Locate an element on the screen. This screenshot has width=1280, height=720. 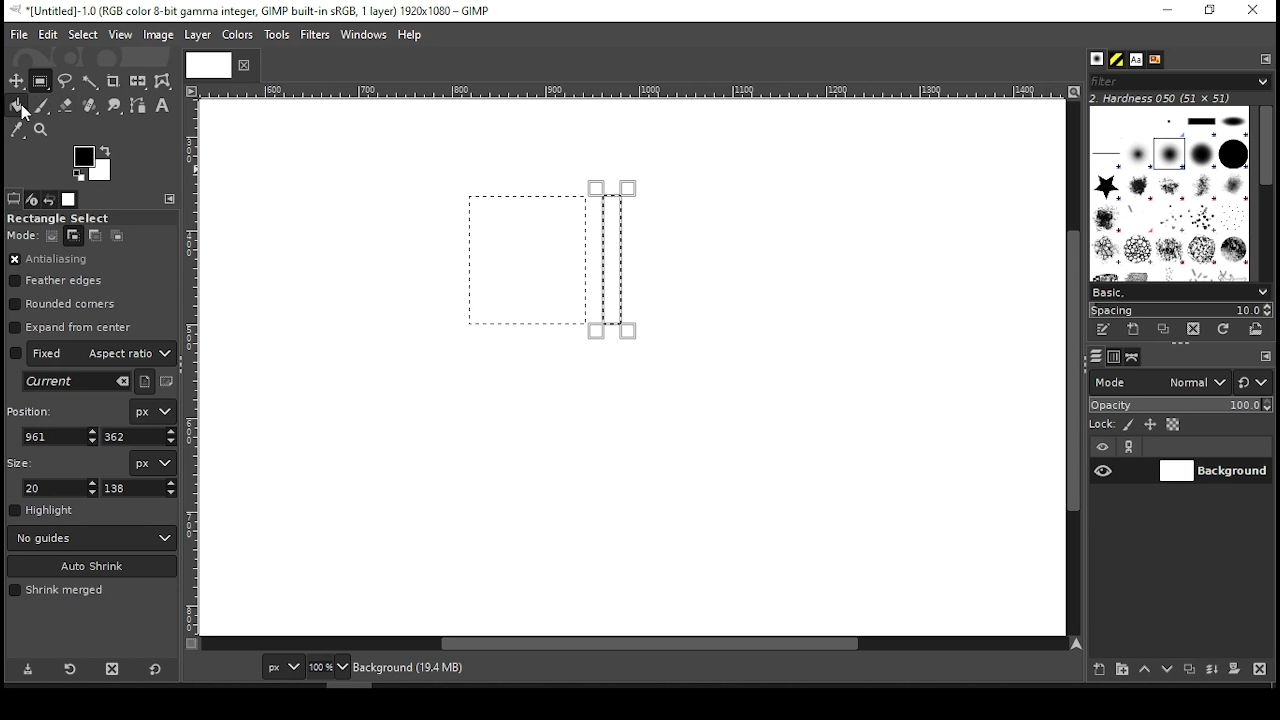
image is located at coordinates (157, 35).